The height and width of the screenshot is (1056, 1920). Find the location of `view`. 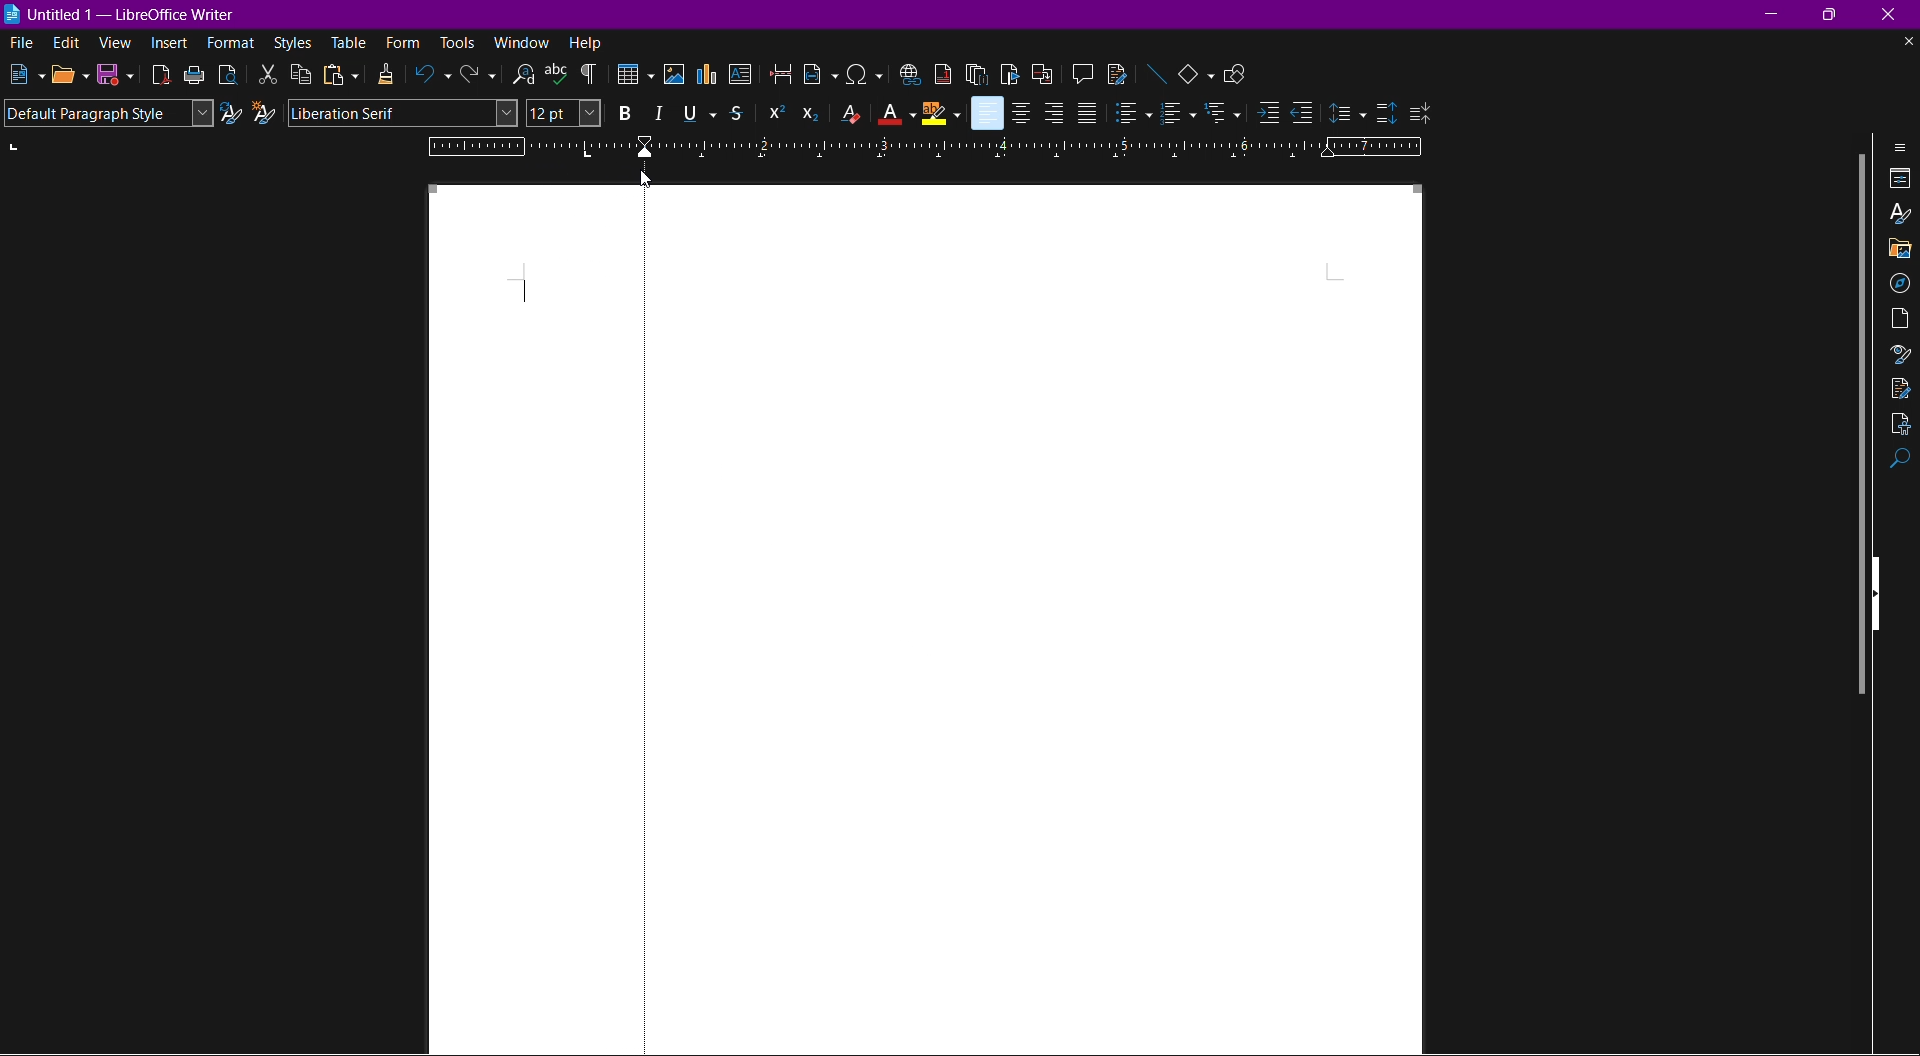

view is located at coordinates (117, 45).